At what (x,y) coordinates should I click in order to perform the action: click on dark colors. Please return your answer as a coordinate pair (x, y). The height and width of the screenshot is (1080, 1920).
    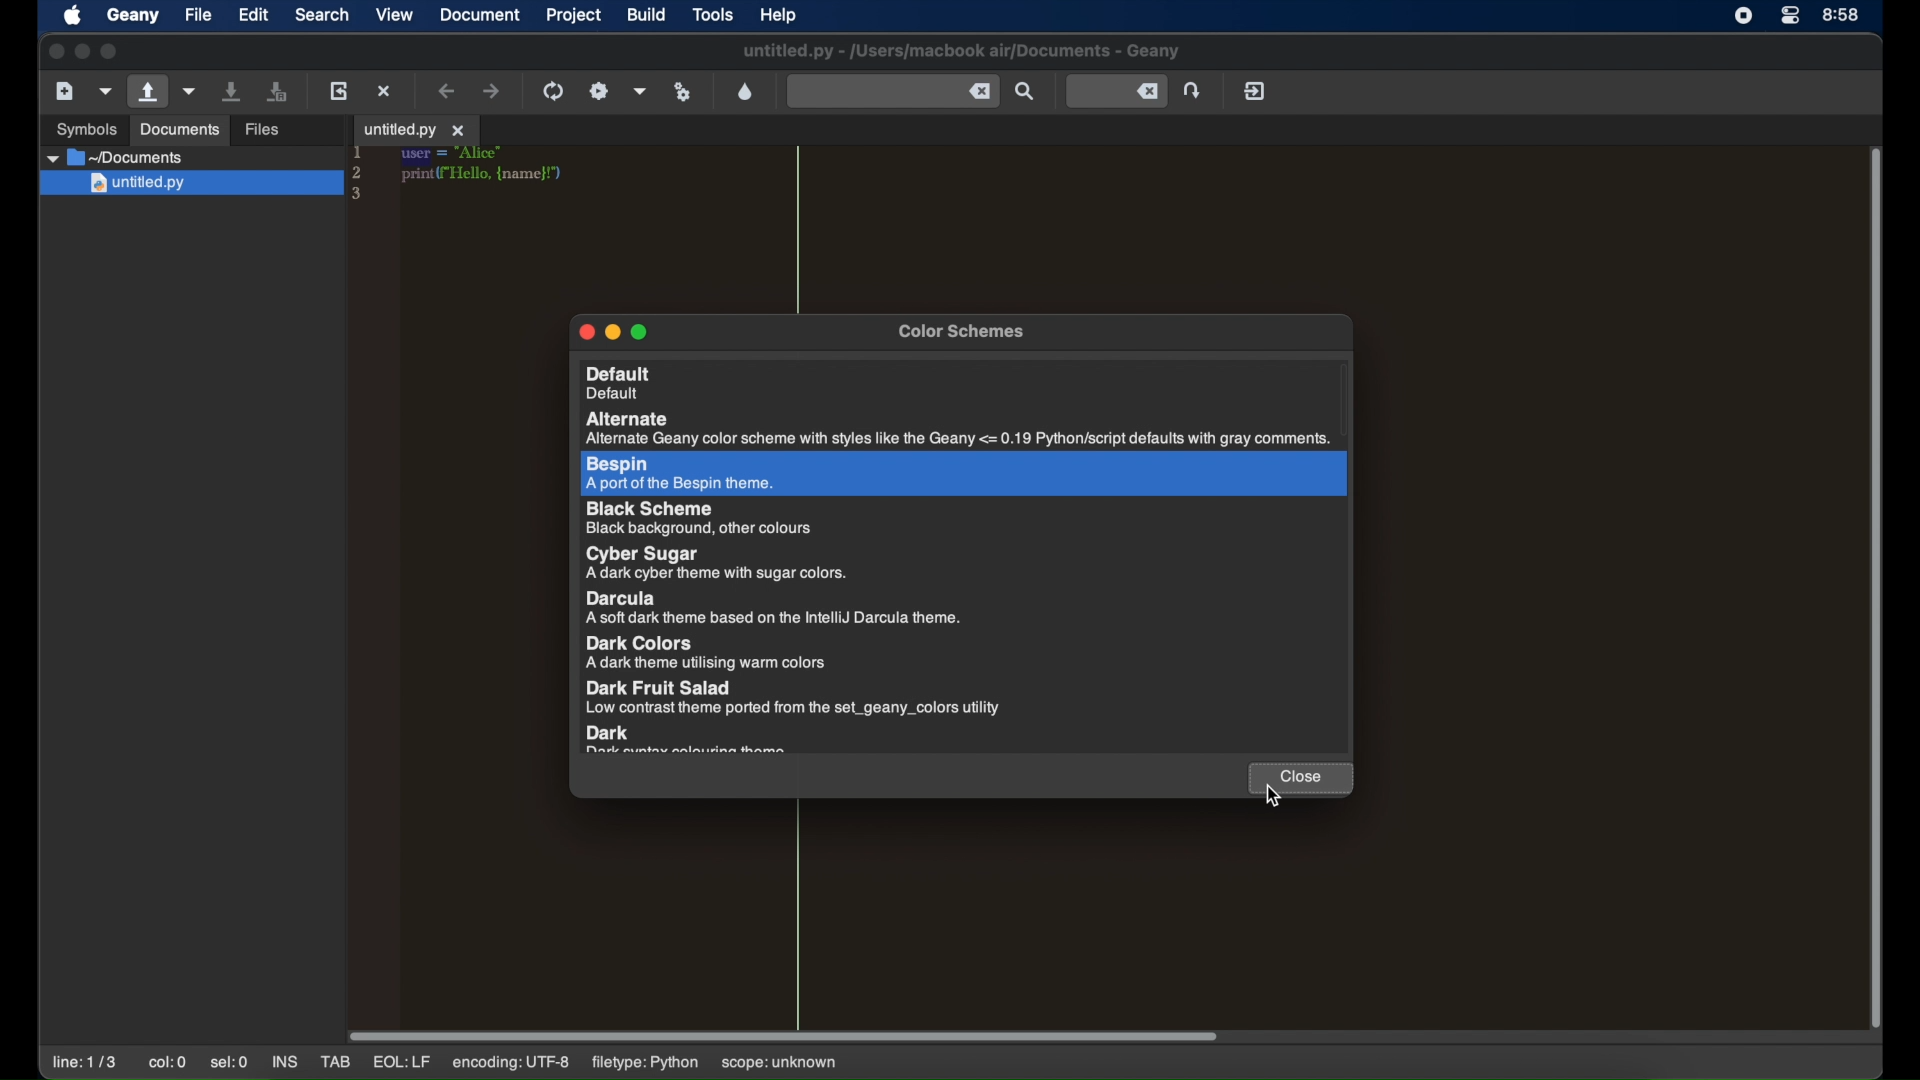
    Looking at the image, I should click on (712, 653).